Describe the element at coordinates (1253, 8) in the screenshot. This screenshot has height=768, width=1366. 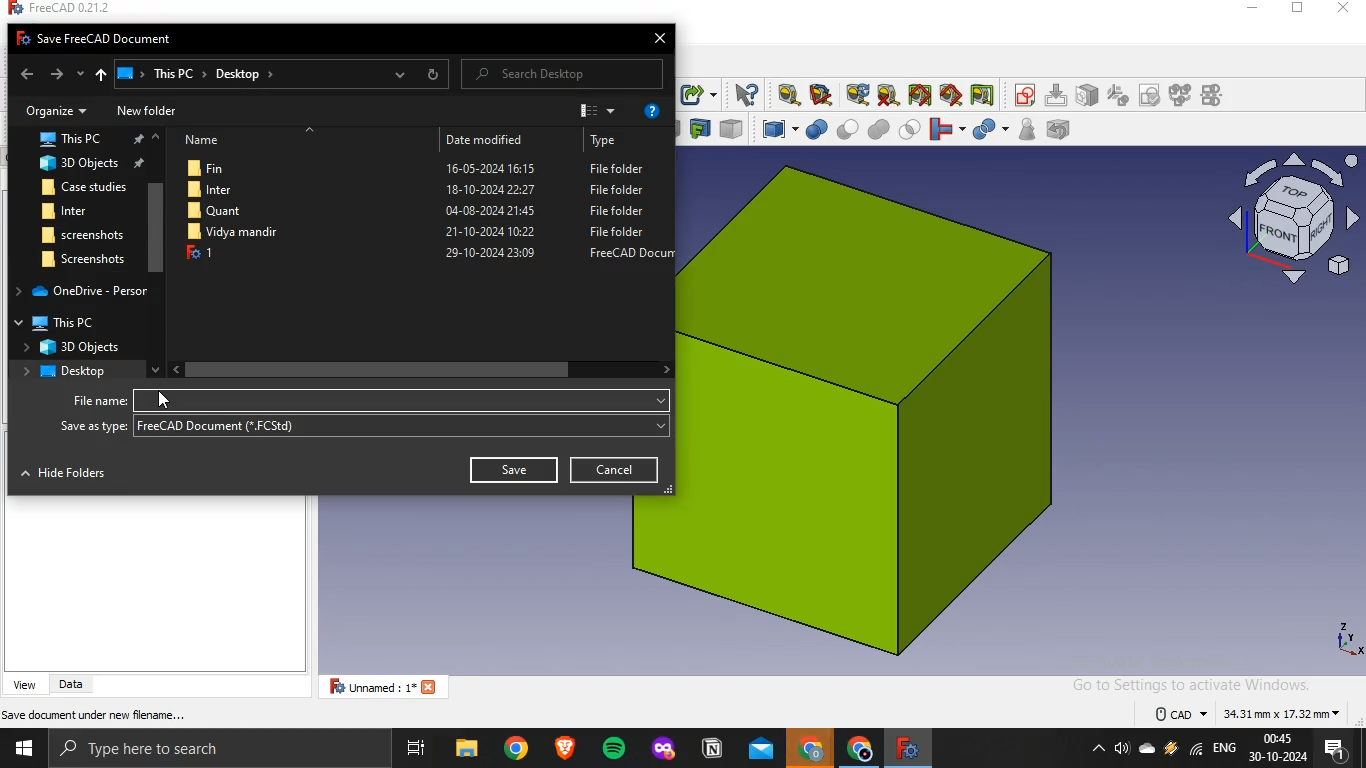
I see `minimize` at that location.